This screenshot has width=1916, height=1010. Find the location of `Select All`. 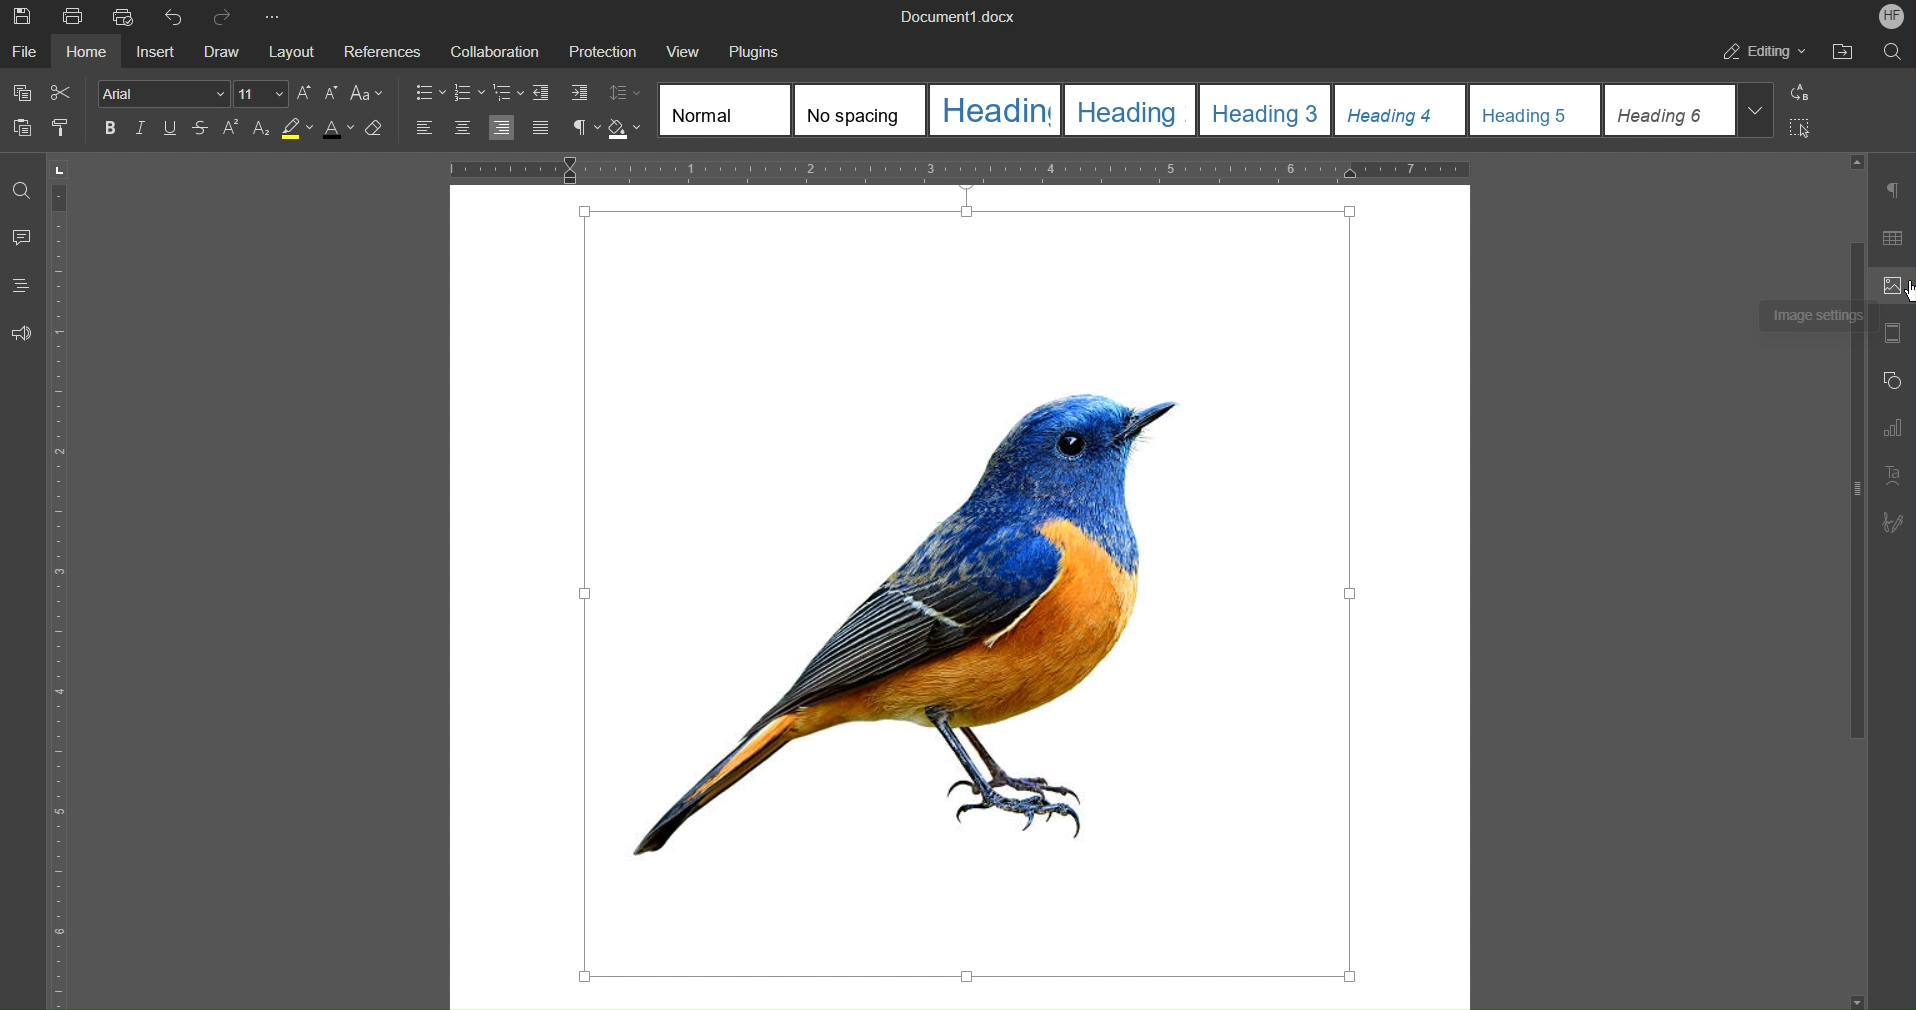

Select All is located at coordinates (1796, 128).